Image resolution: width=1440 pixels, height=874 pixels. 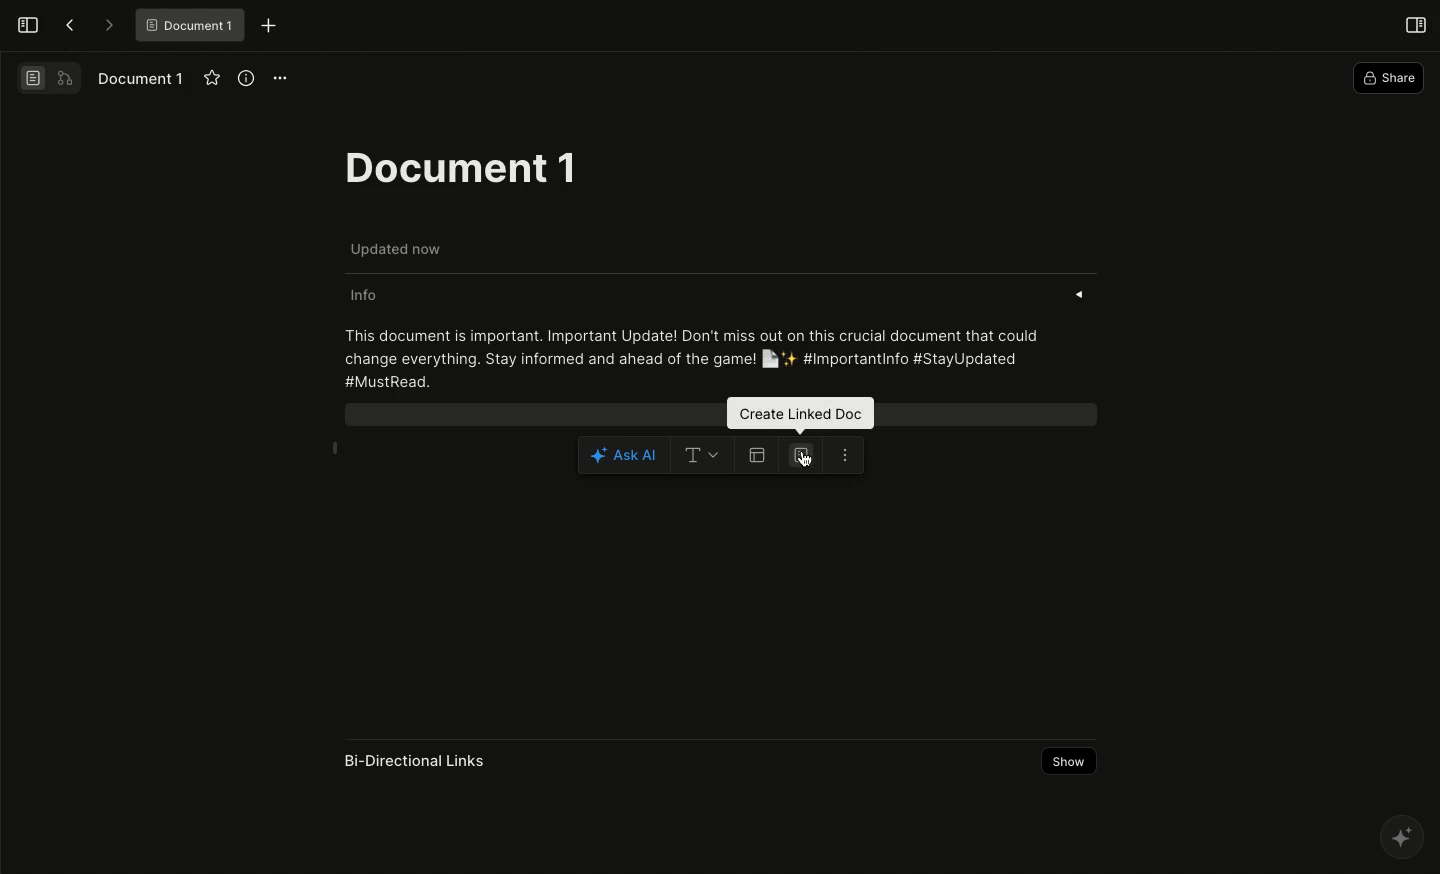 I want to click on View info, so click(x=243, y=79).